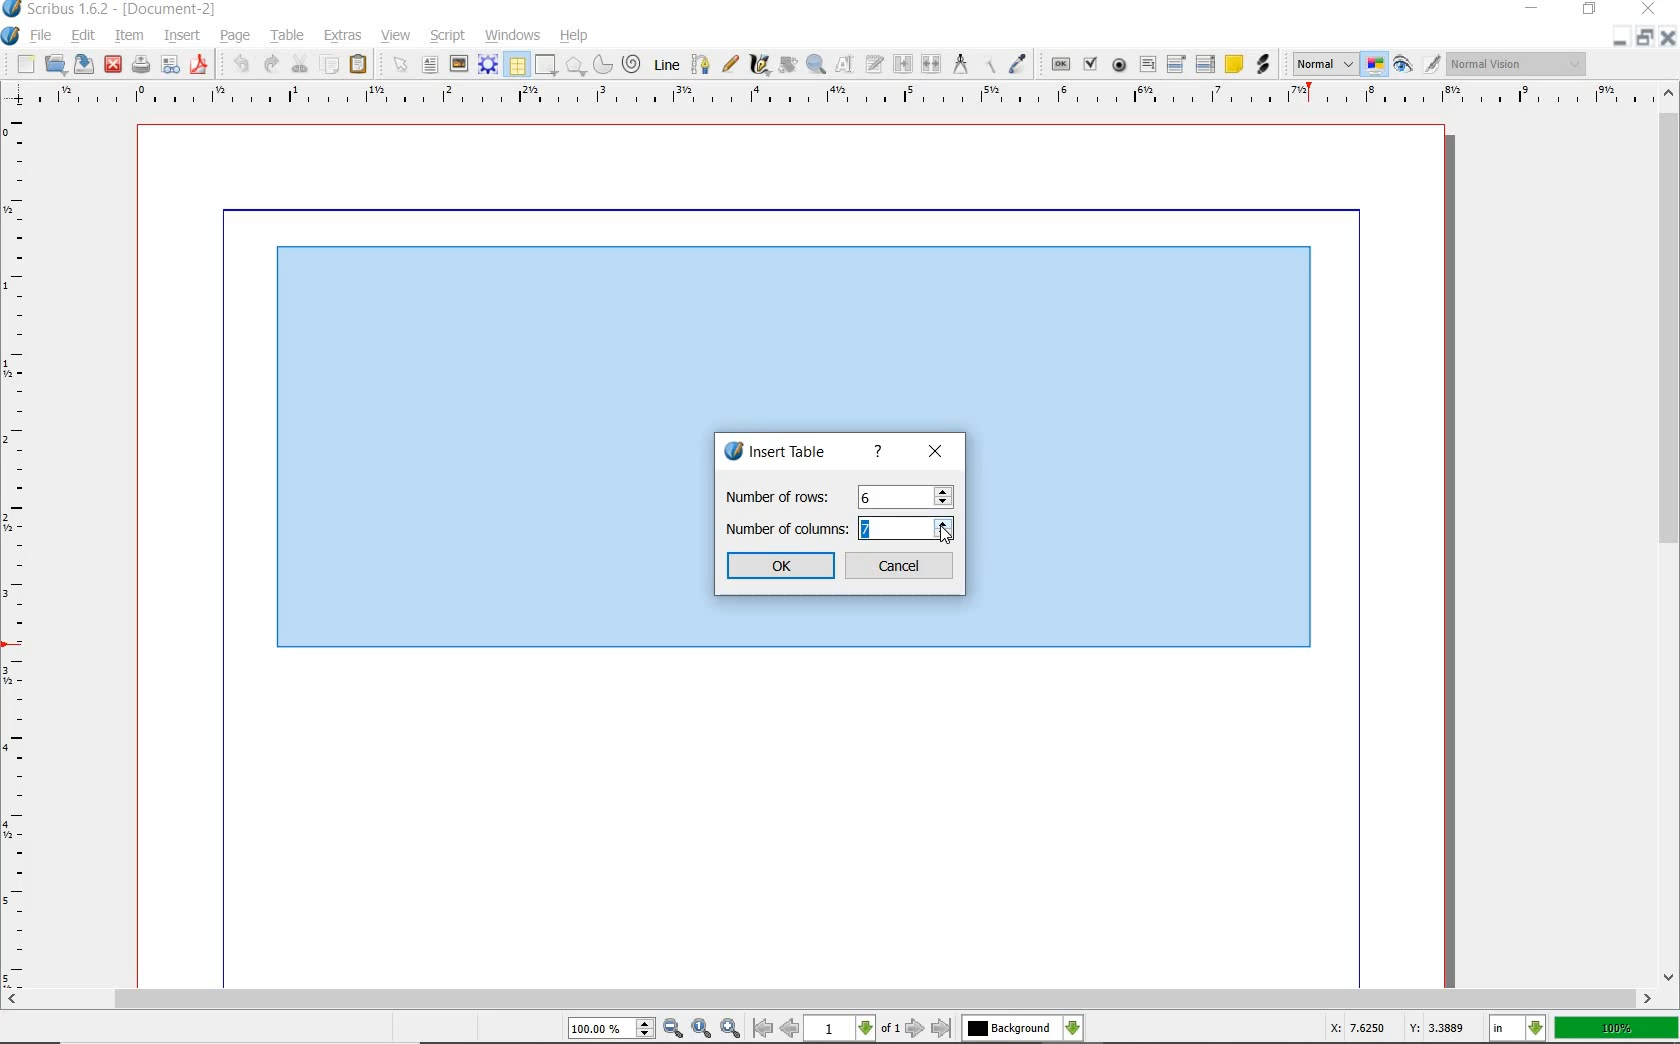  Describe the element at coordinates (1520, 63) in the screenshot. I see `visual appearance of the display` at that location.